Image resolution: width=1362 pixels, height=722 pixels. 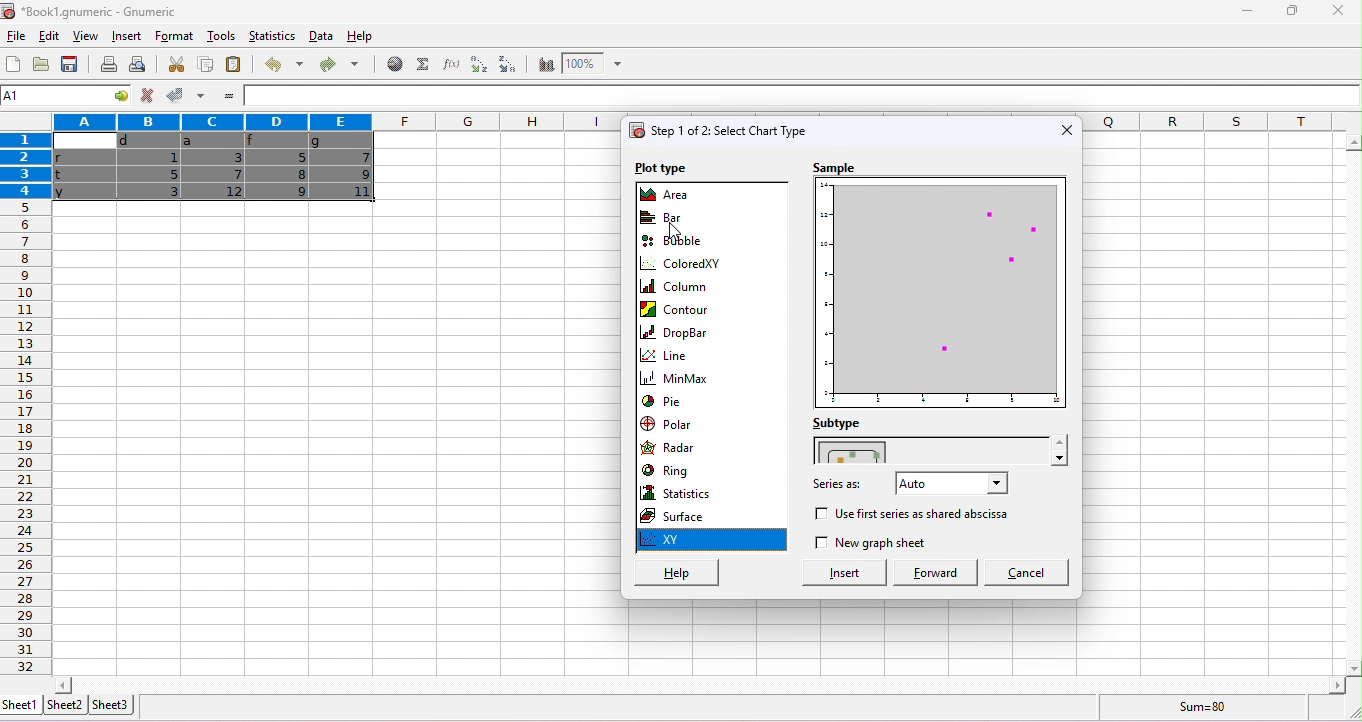 What do you see at coordinates (43, 65) in the screenshot?
I see `open` at bounding box center [43, 65].